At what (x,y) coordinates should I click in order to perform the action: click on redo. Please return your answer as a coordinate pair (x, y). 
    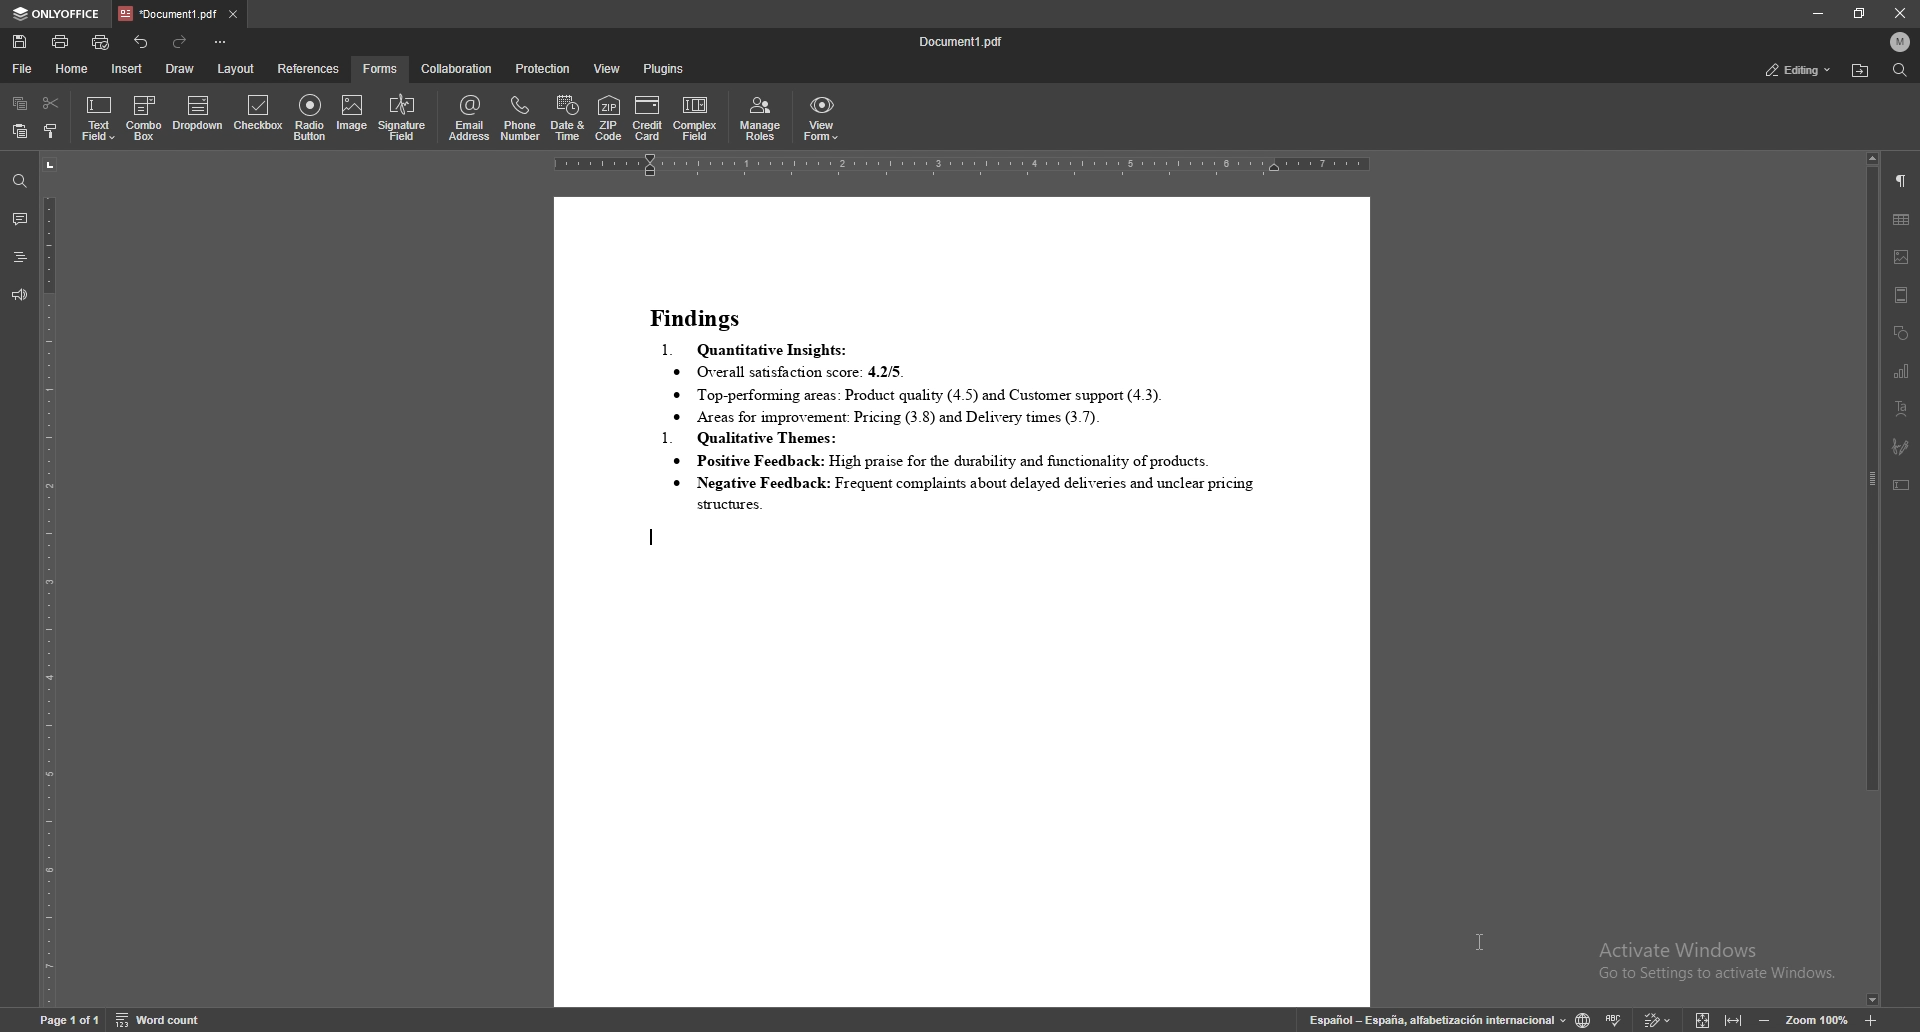
    Looking at the image, I should click on (183, 41).